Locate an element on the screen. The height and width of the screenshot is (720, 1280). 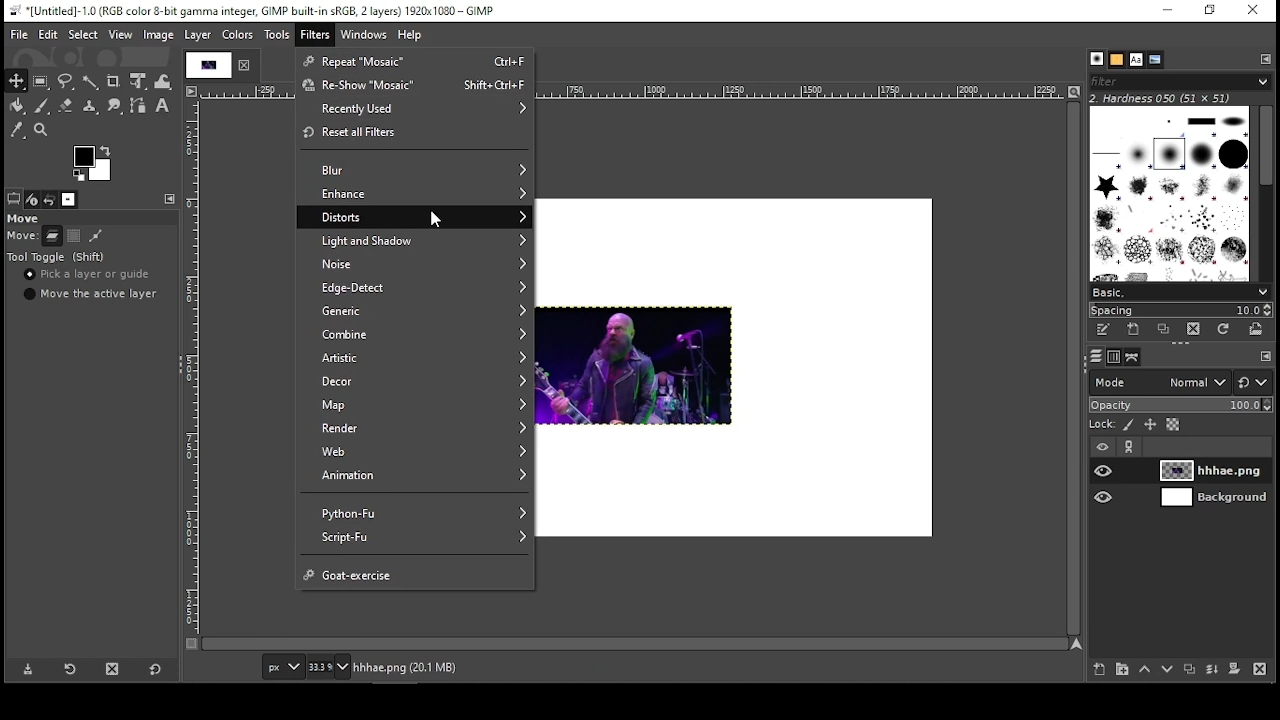
open brush as image is located at coordinates (1254, 330).